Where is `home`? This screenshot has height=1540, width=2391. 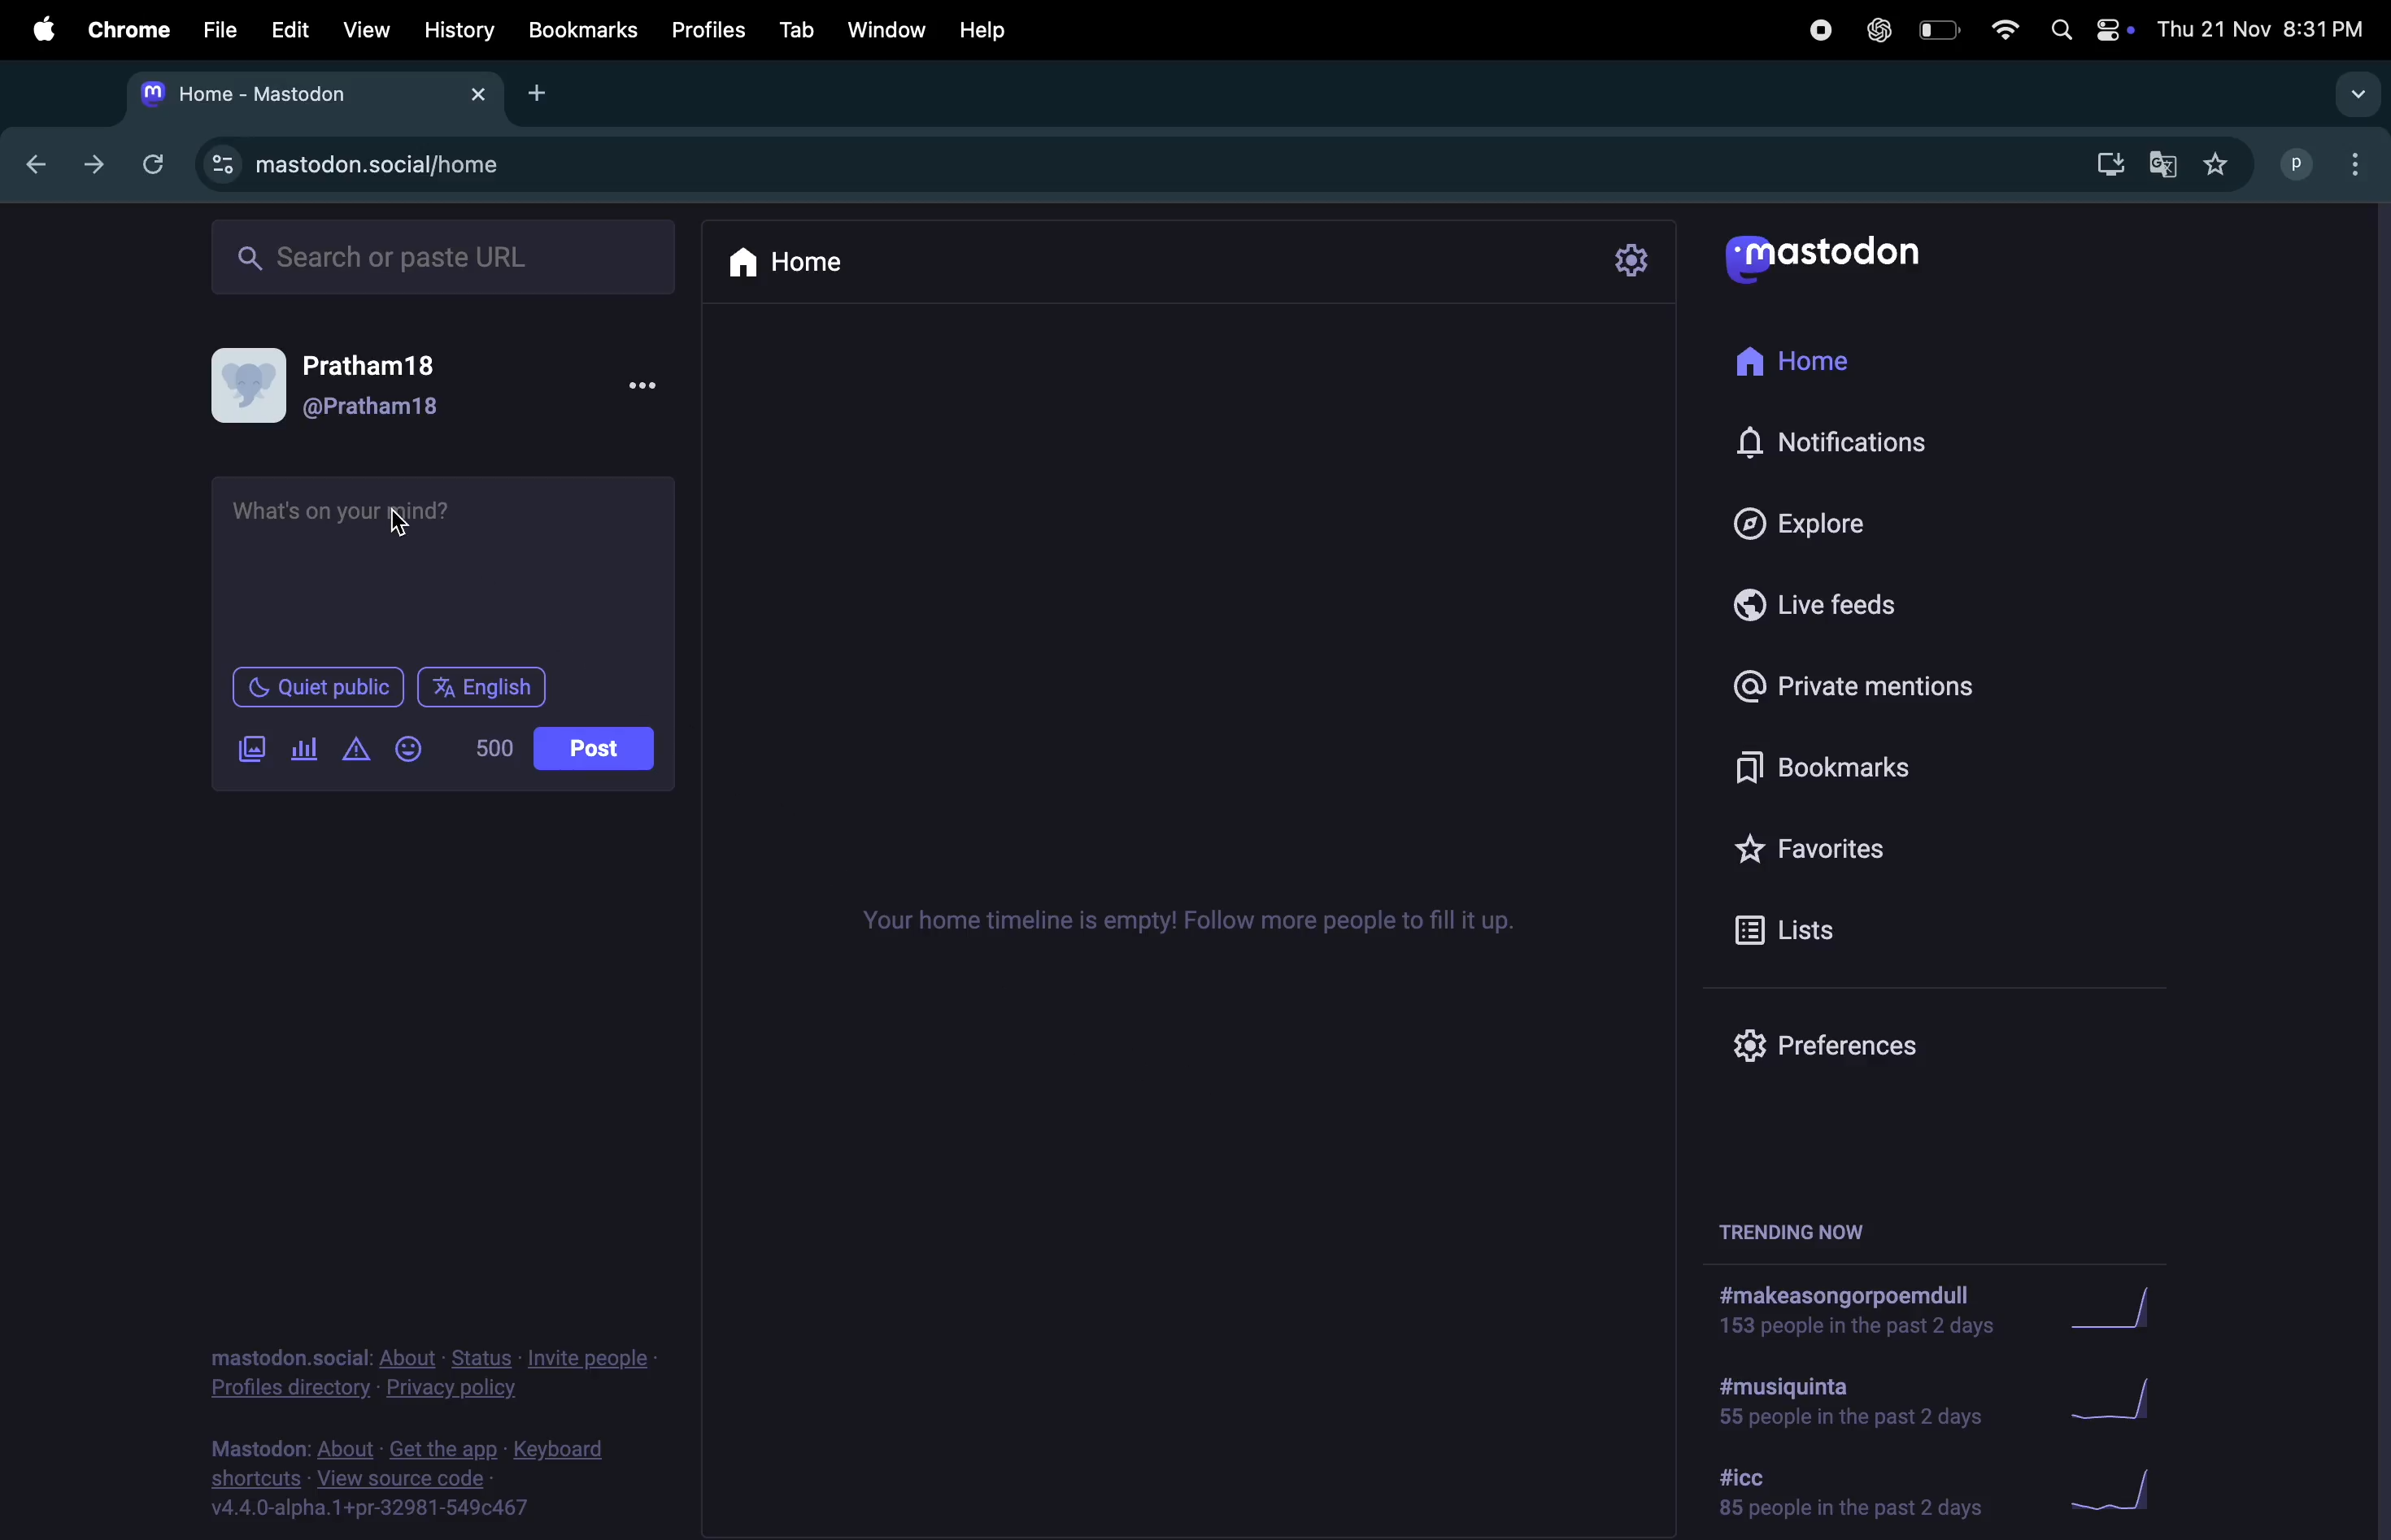 home is located at coordinates (840, 267).